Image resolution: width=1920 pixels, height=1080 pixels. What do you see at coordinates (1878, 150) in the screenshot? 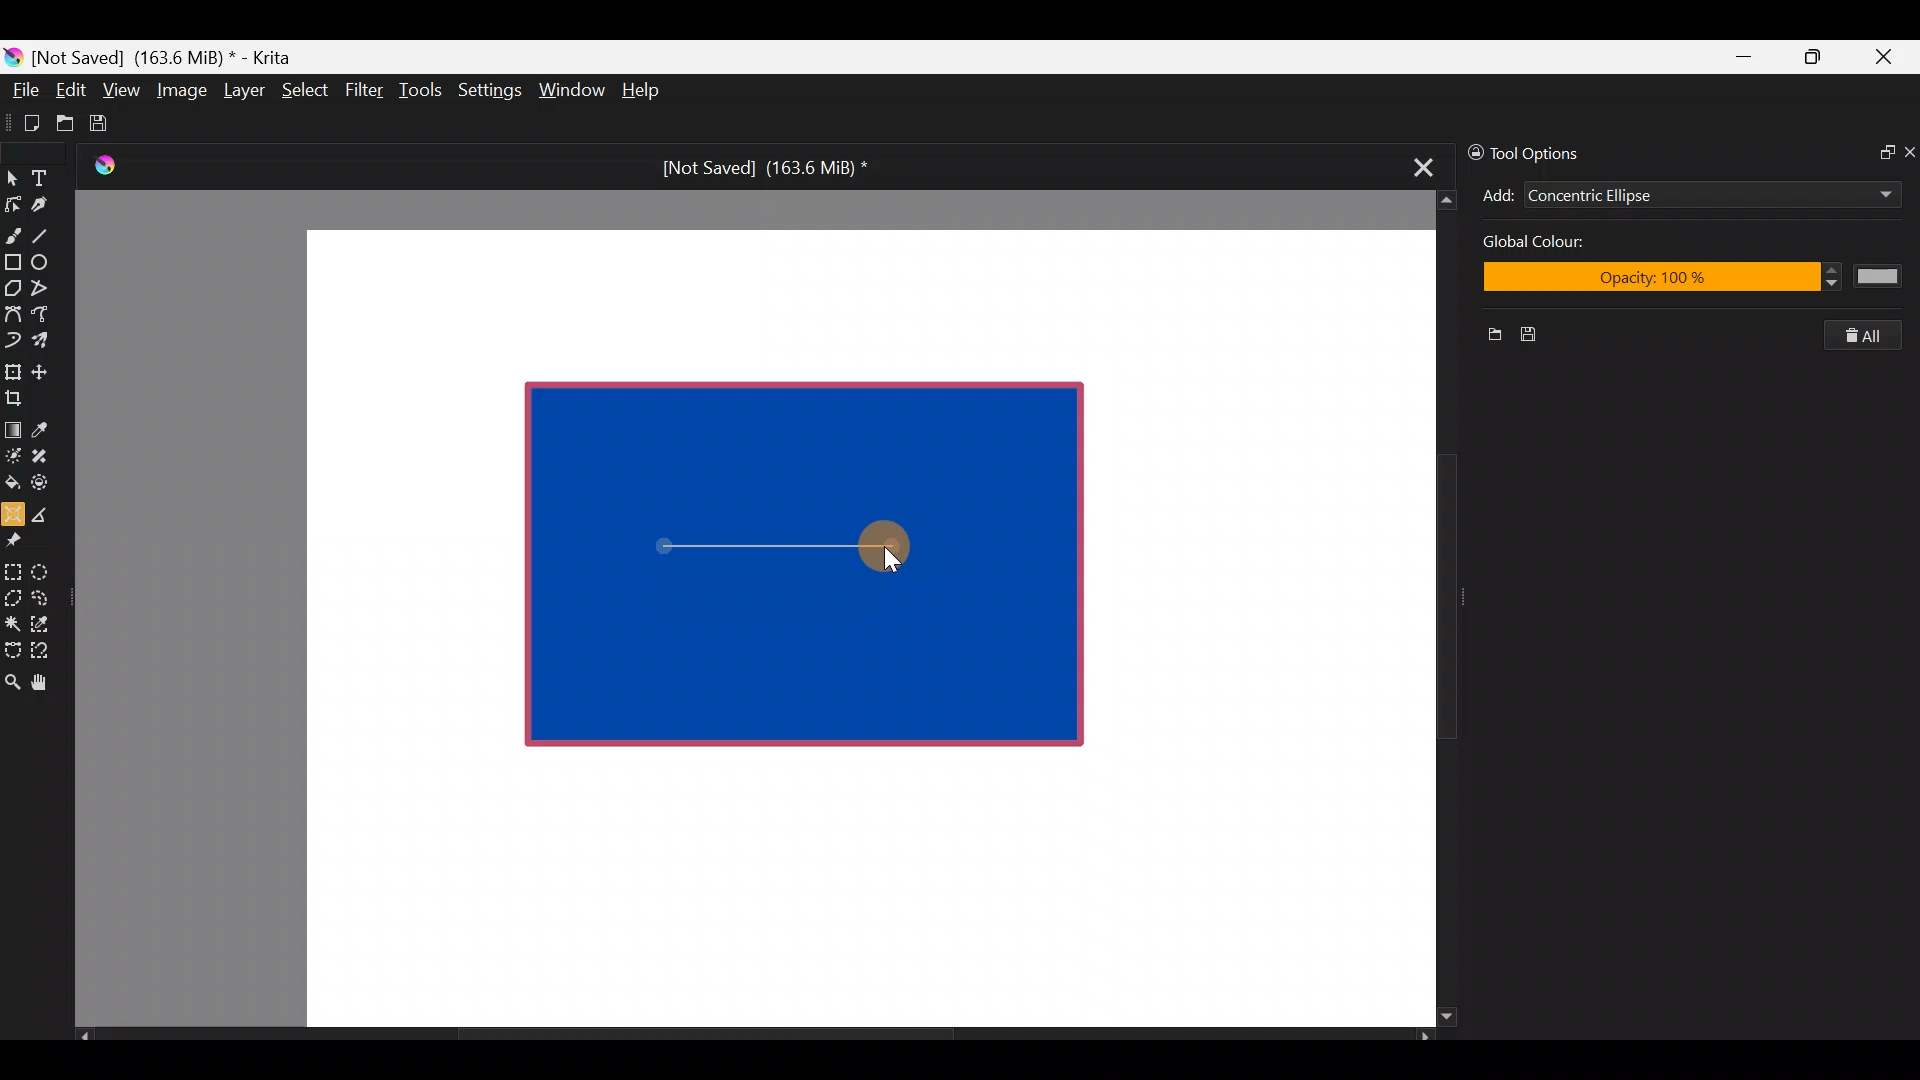
I see `Float docker` at bounding box center [1878, 150].